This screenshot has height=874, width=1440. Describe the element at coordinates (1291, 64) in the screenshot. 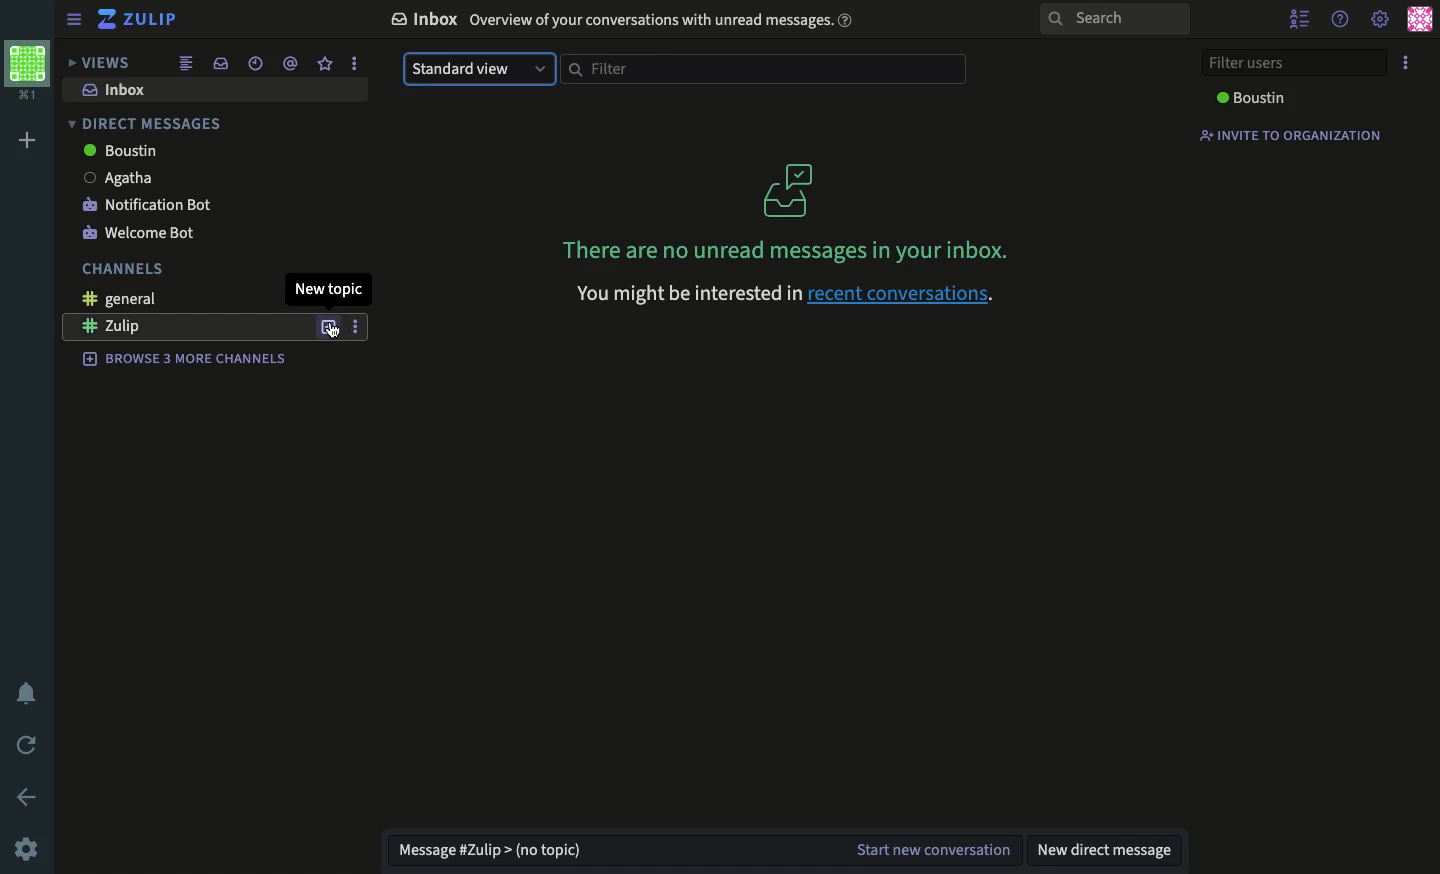

I see `filter users` at that location.